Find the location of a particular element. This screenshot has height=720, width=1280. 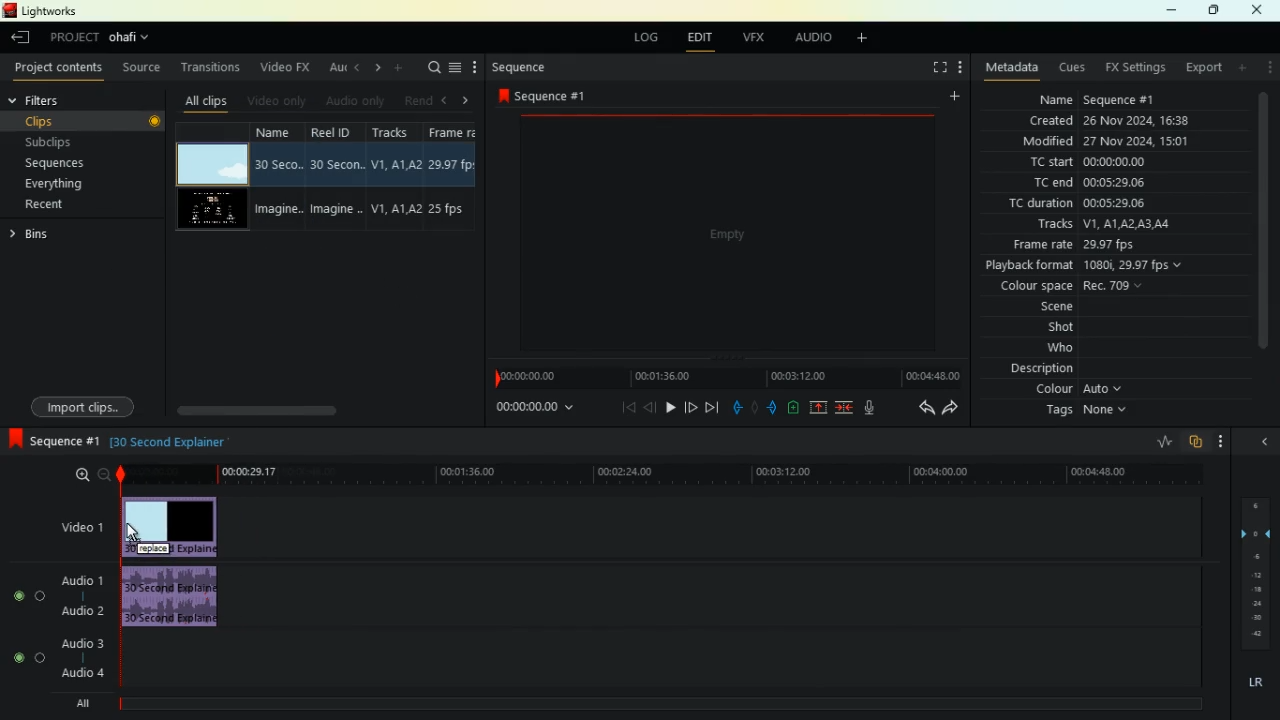

sequence is located at coordinates (519, 69).